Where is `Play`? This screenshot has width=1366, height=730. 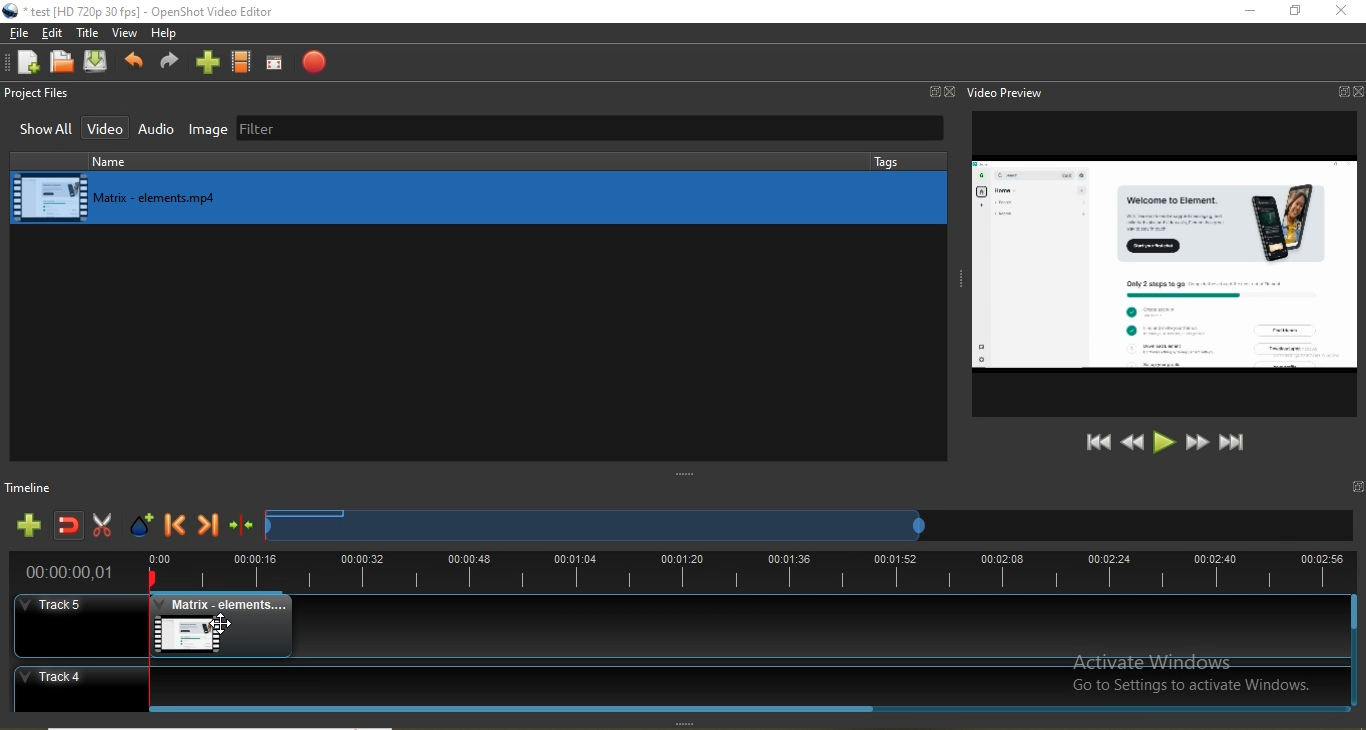
Play is located at coordinates (1165, 442).